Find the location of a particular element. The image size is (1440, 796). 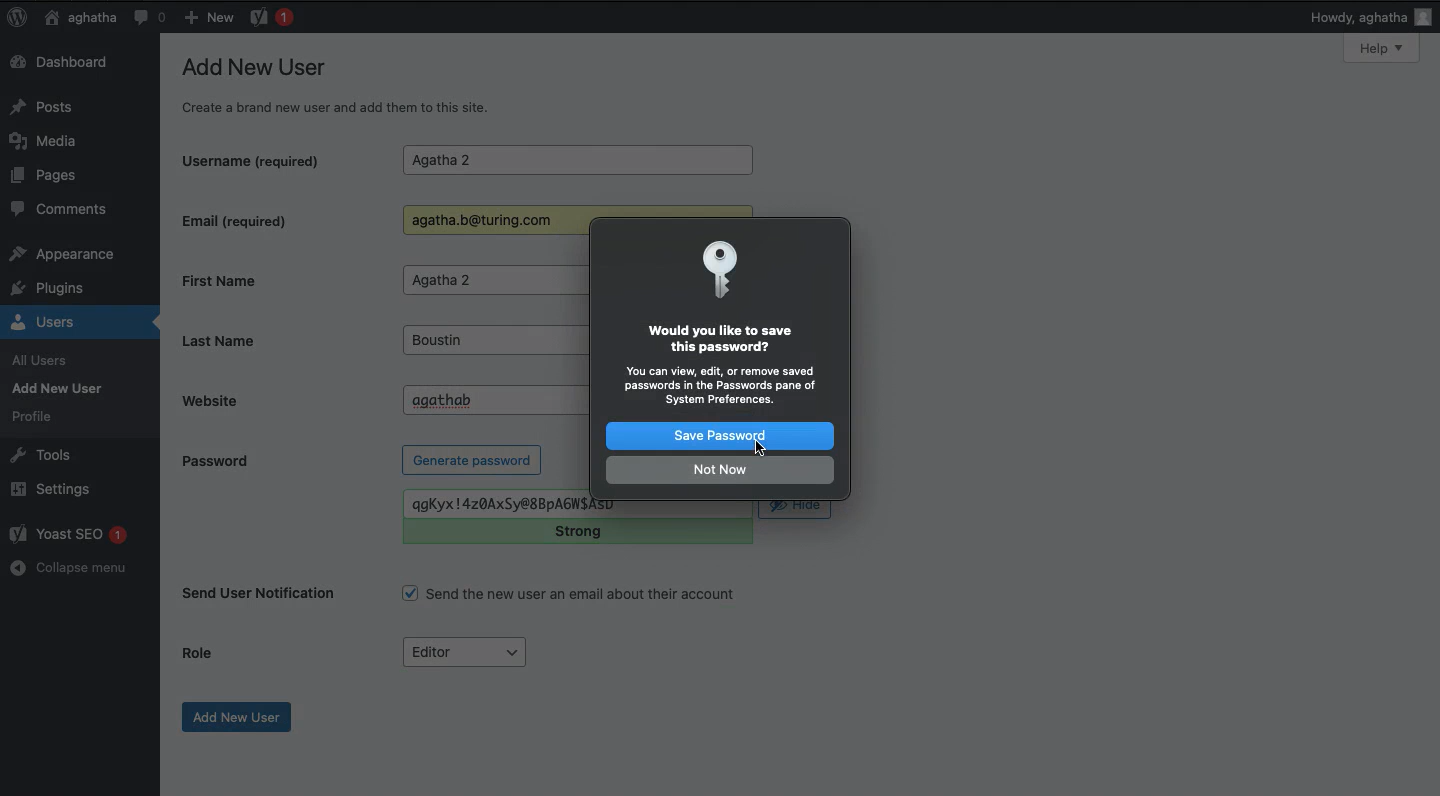

Yoast is located at coordinates (270, 16).